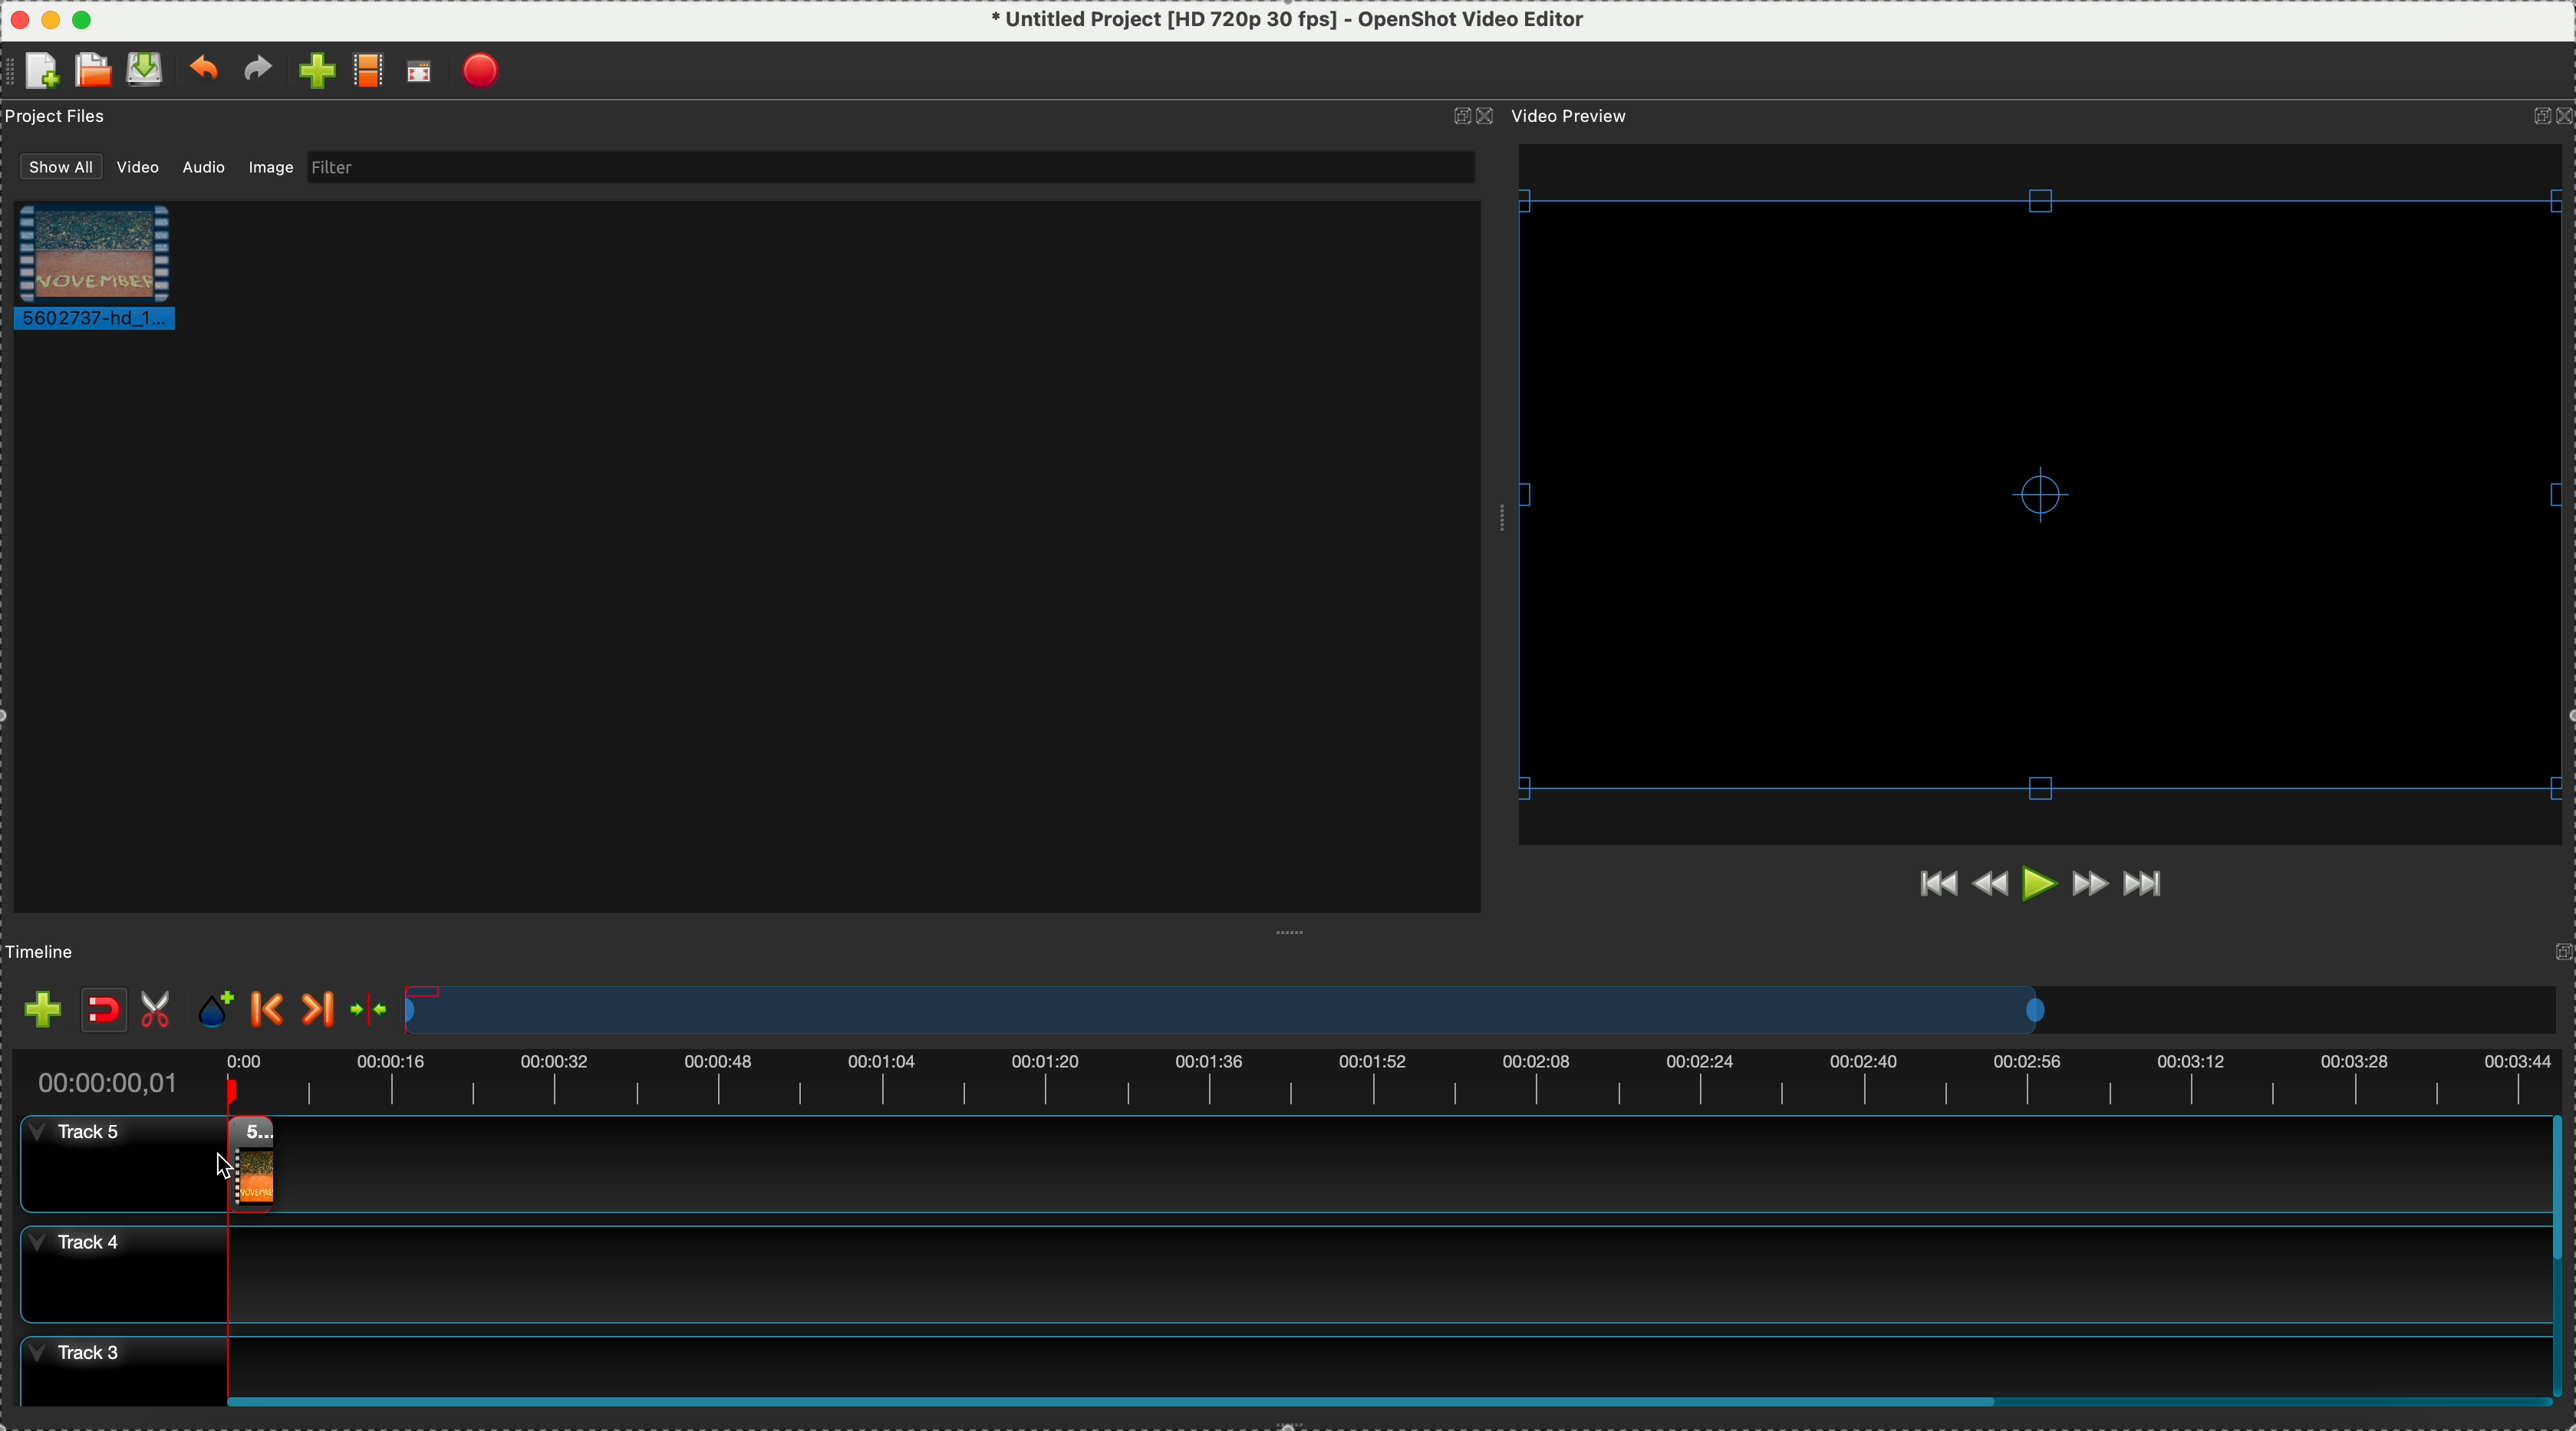 The height and width of the screenshot is (1431, 2576). What do you see at coordinates (2046, 493) in the screenshot?
I see `video preview` at bounding box center [2046, 493].